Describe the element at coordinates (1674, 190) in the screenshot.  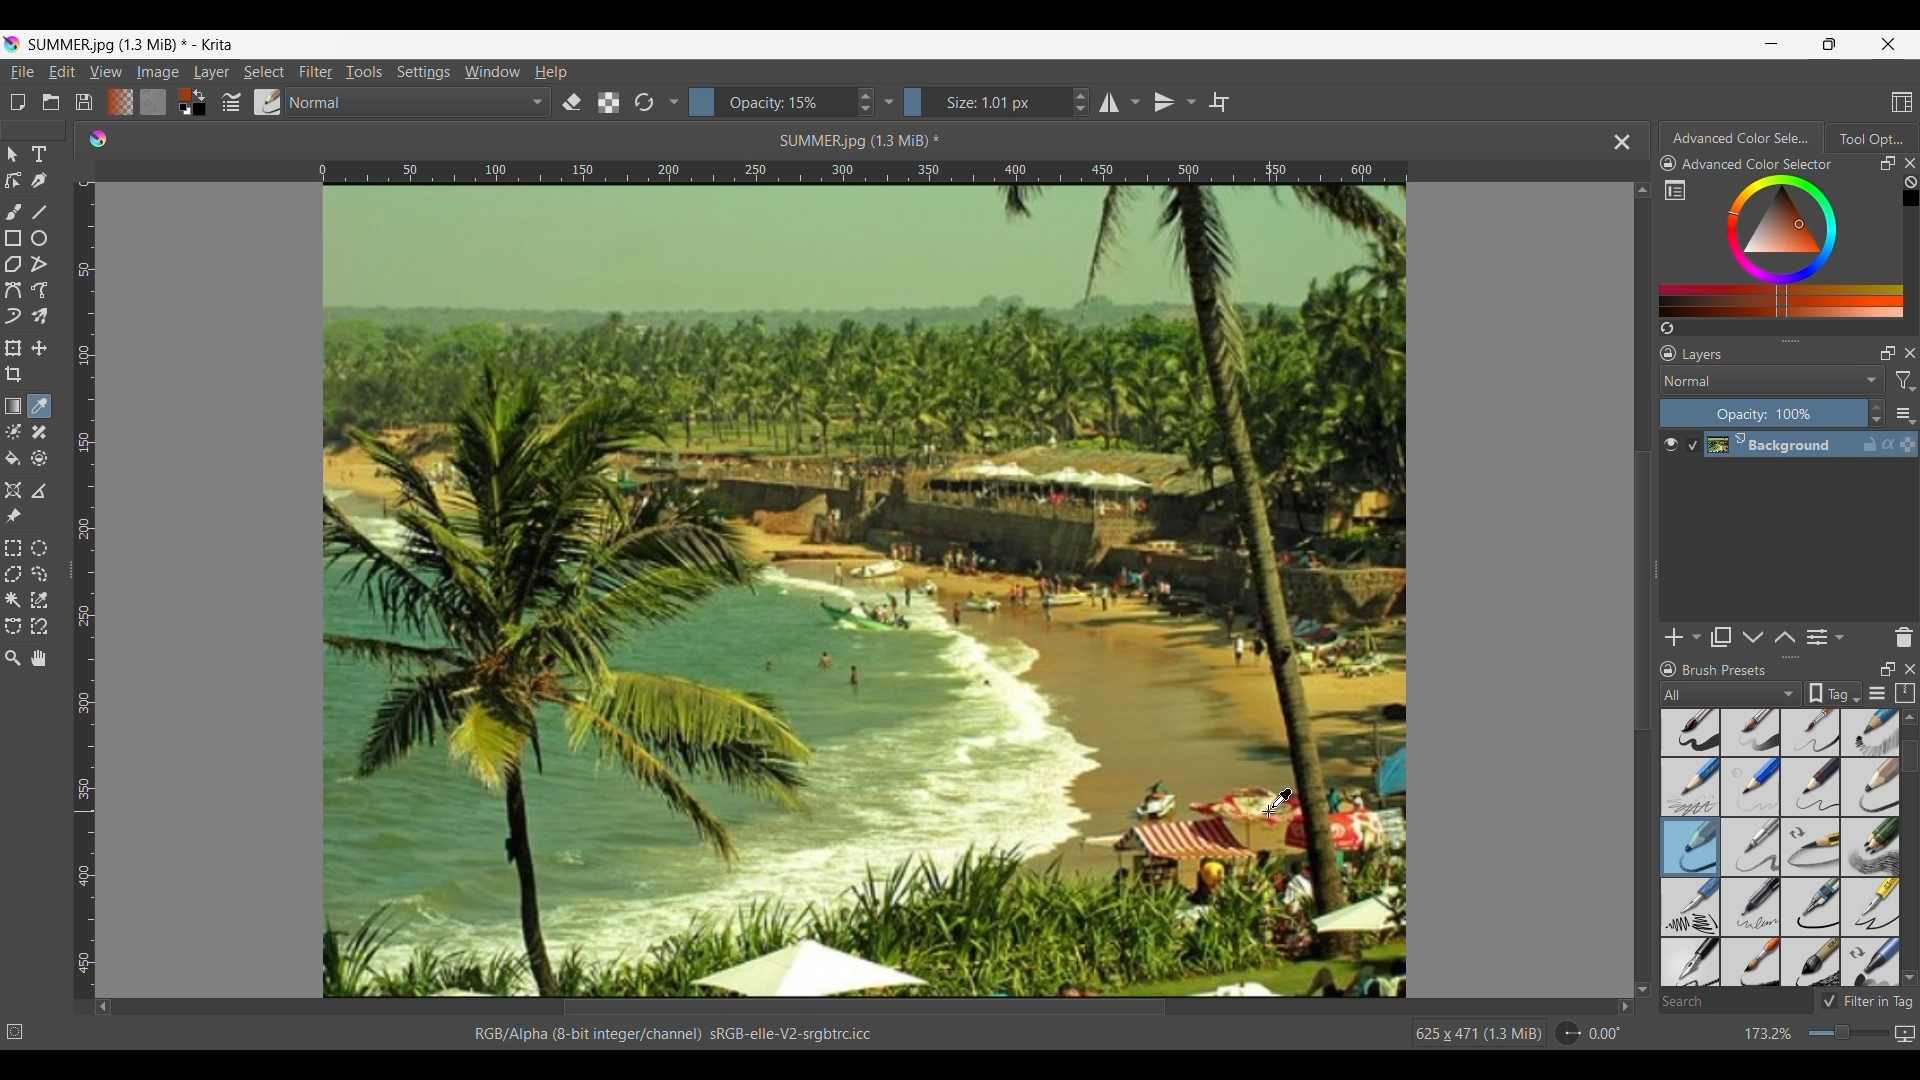
I see `` at that location.